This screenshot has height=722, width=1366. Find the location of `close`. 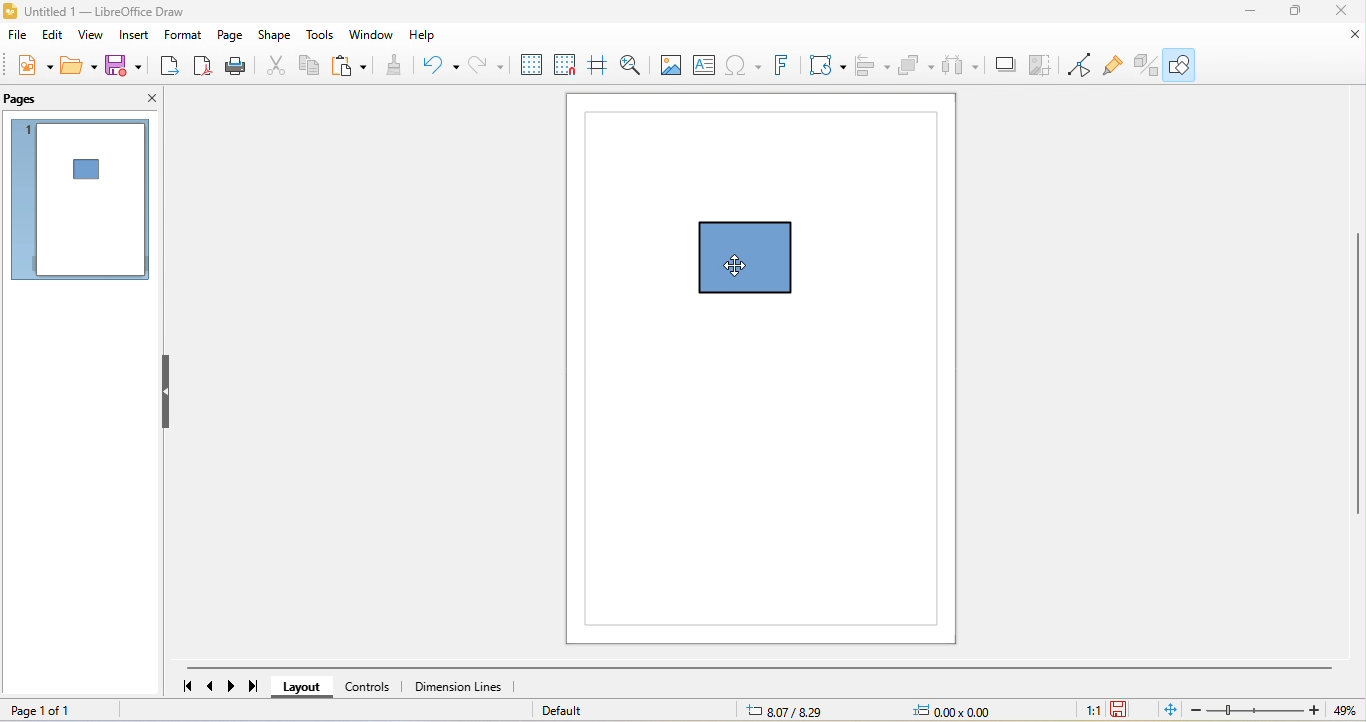

close is located at coordinates (1351, 36).